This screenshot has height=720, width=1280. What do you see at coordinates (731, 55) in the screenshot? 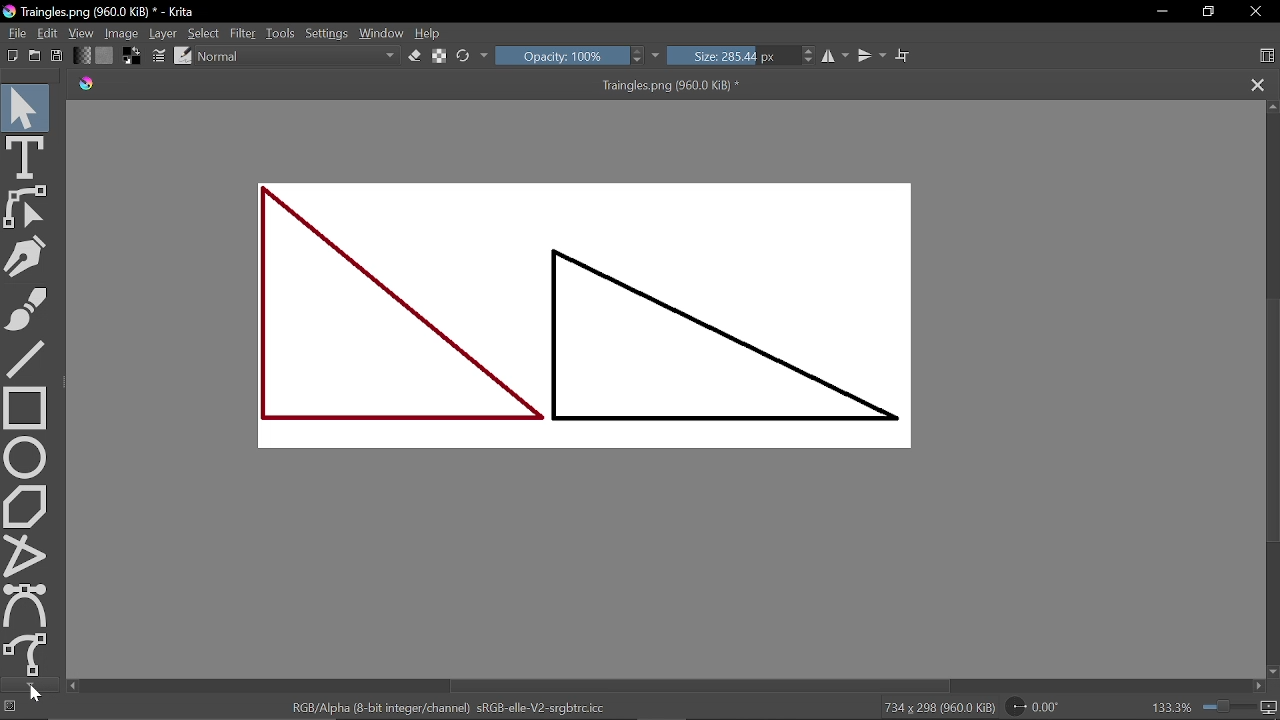
I see `Size` at bounding box center [731, 55].